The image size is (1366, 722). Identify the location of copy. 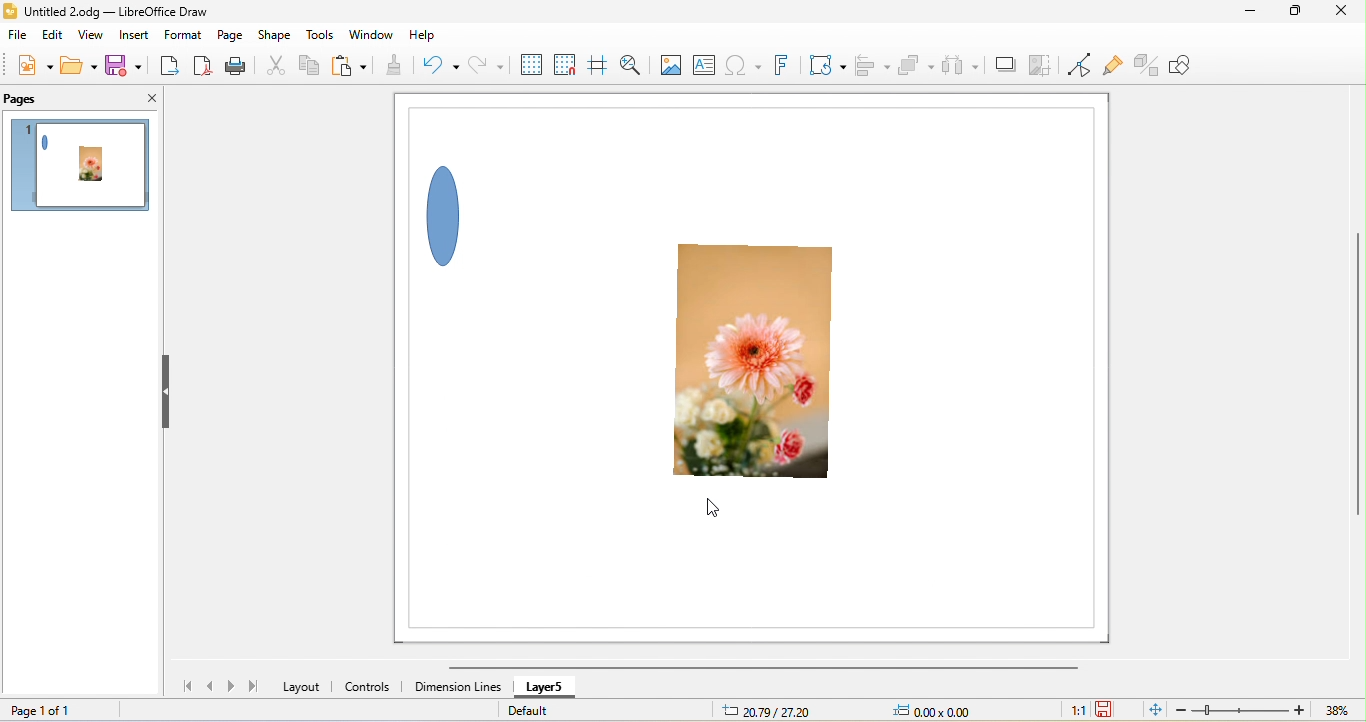
(311, 67).